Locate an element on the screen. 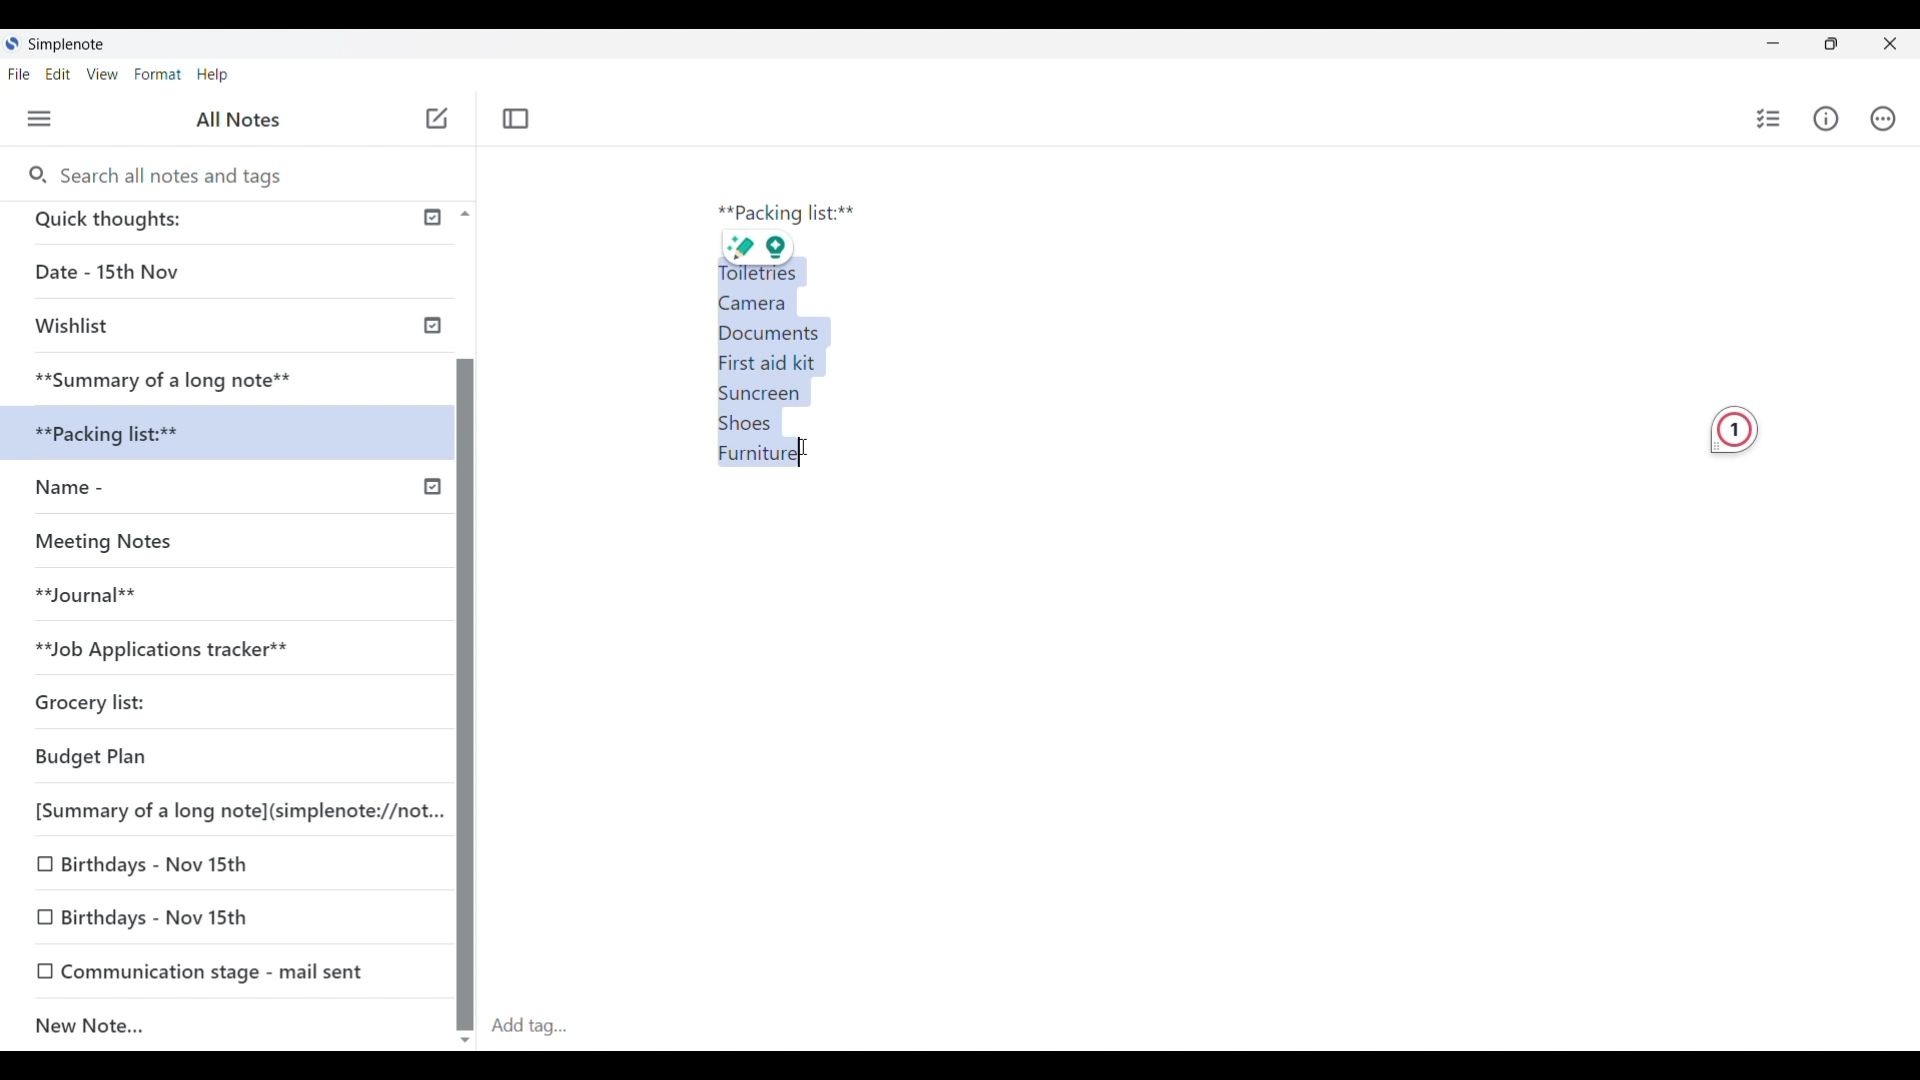  Vertical slide bar for left panel is located at coordinates (466, 676).